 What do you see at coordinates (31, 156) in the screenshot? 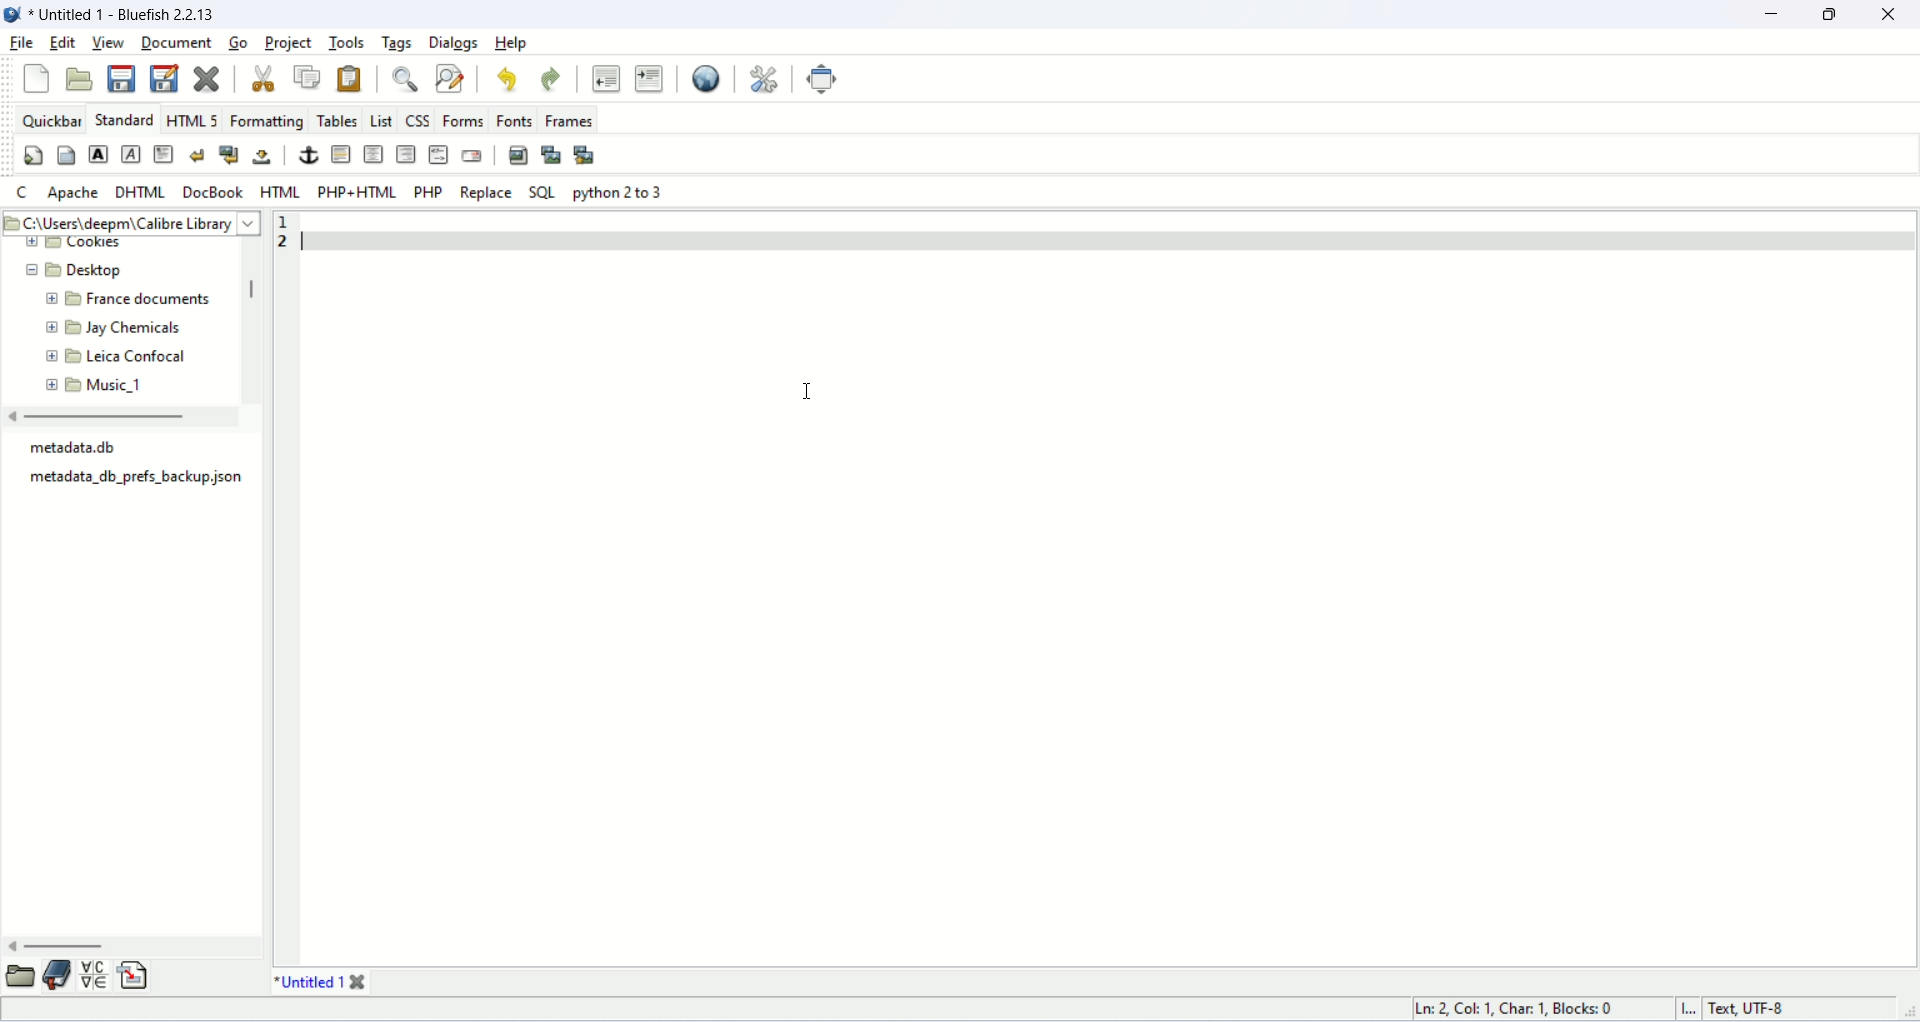
I see `quickstart` at bounding box center [31, 156].